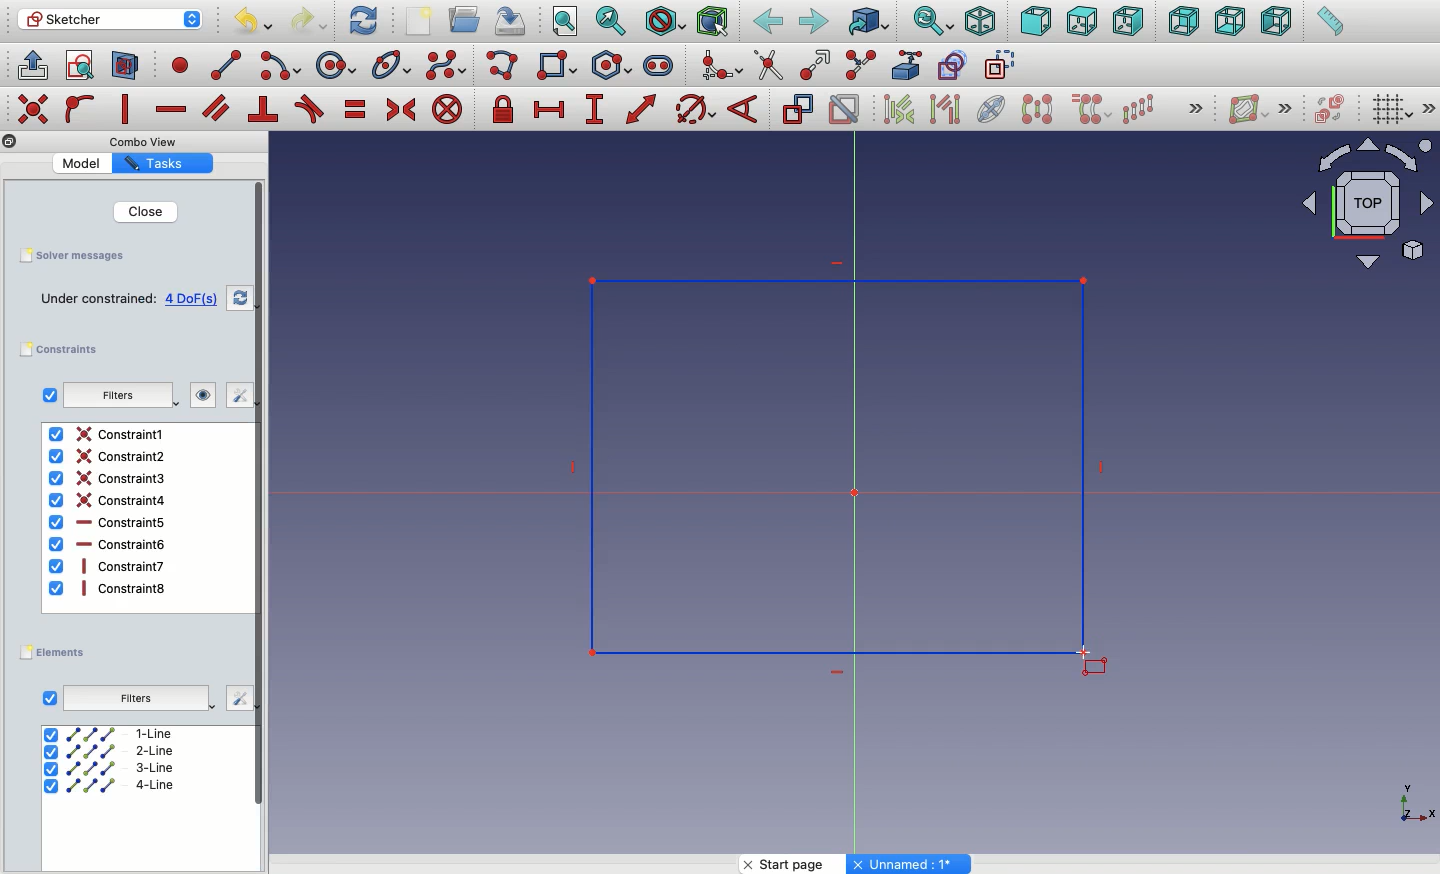  I want to click on Close, so click(133, 211).